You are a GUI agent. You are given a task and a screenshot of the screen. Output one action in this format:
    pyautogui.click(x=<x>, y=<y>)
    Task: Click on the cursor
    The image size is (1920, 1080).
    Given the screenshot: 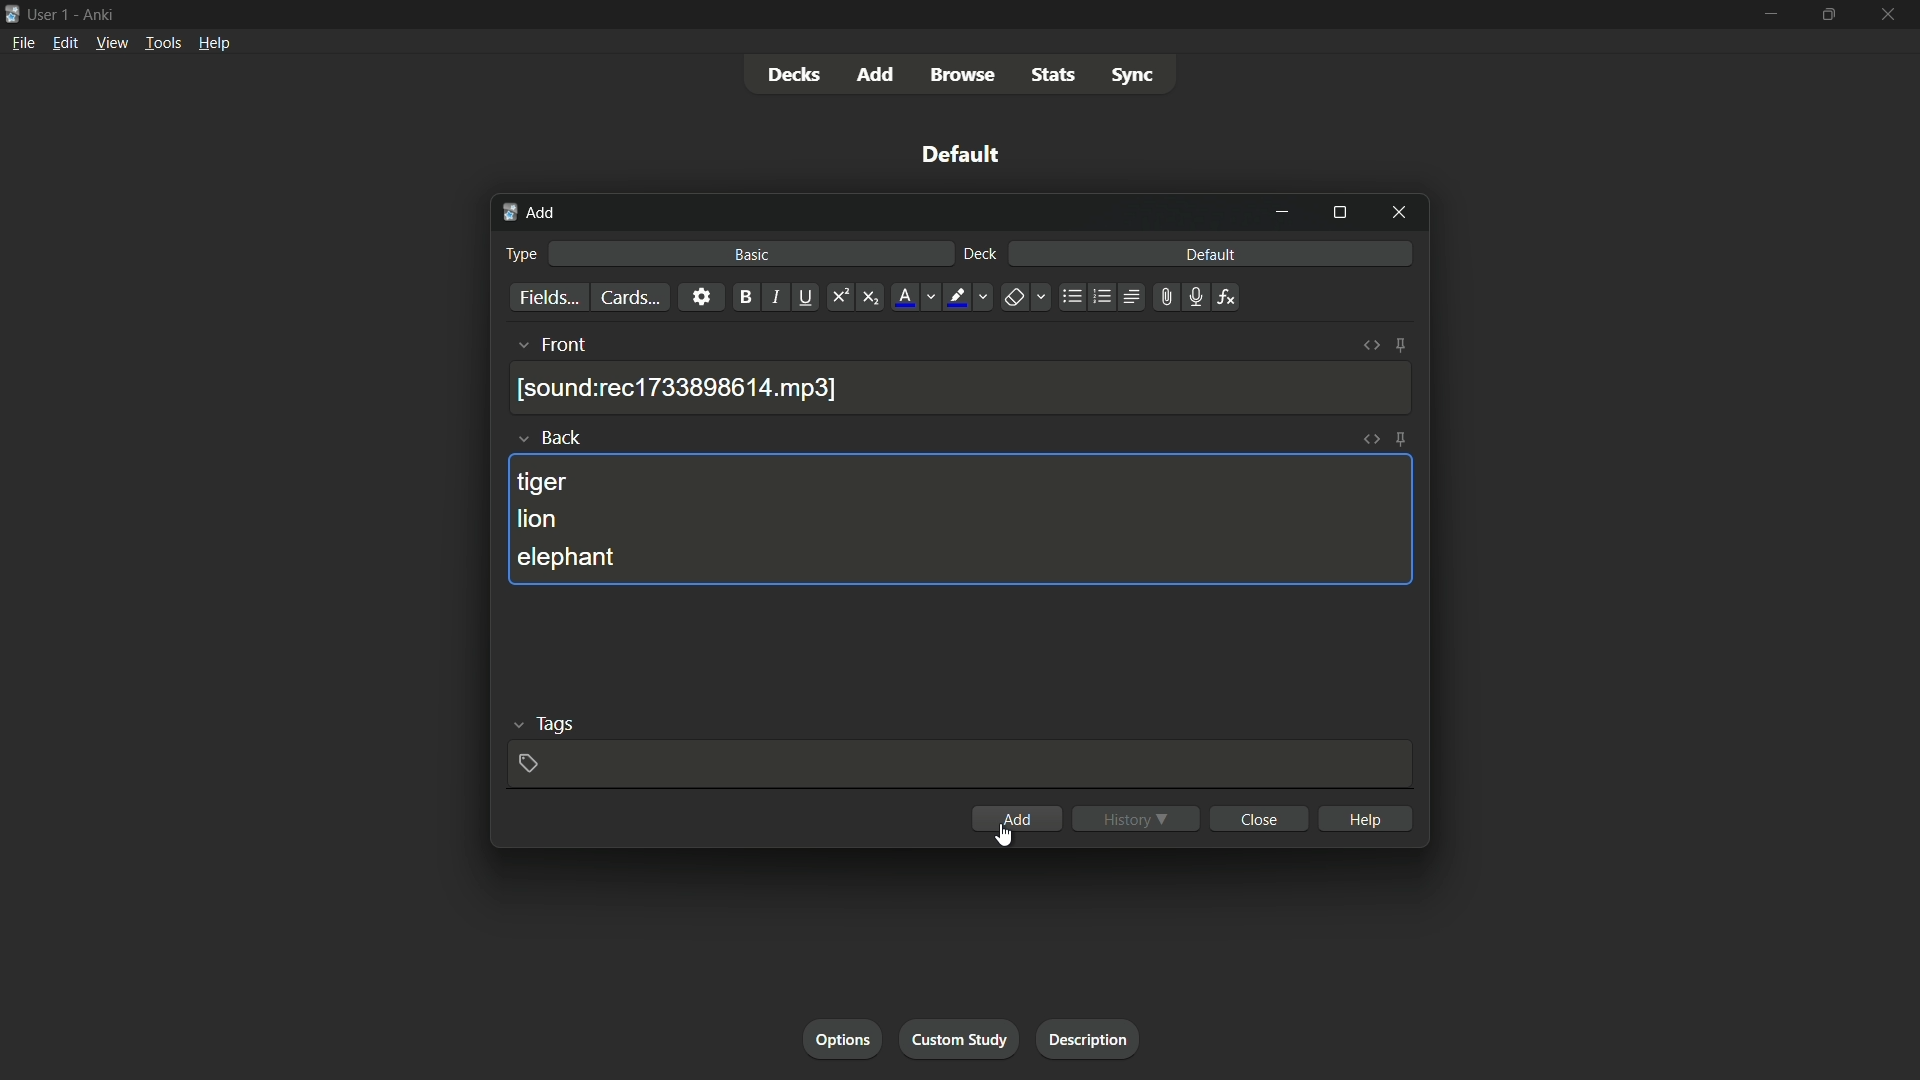 What is the action you would take?
    pyautogui.click(x=1009, y=837)
    